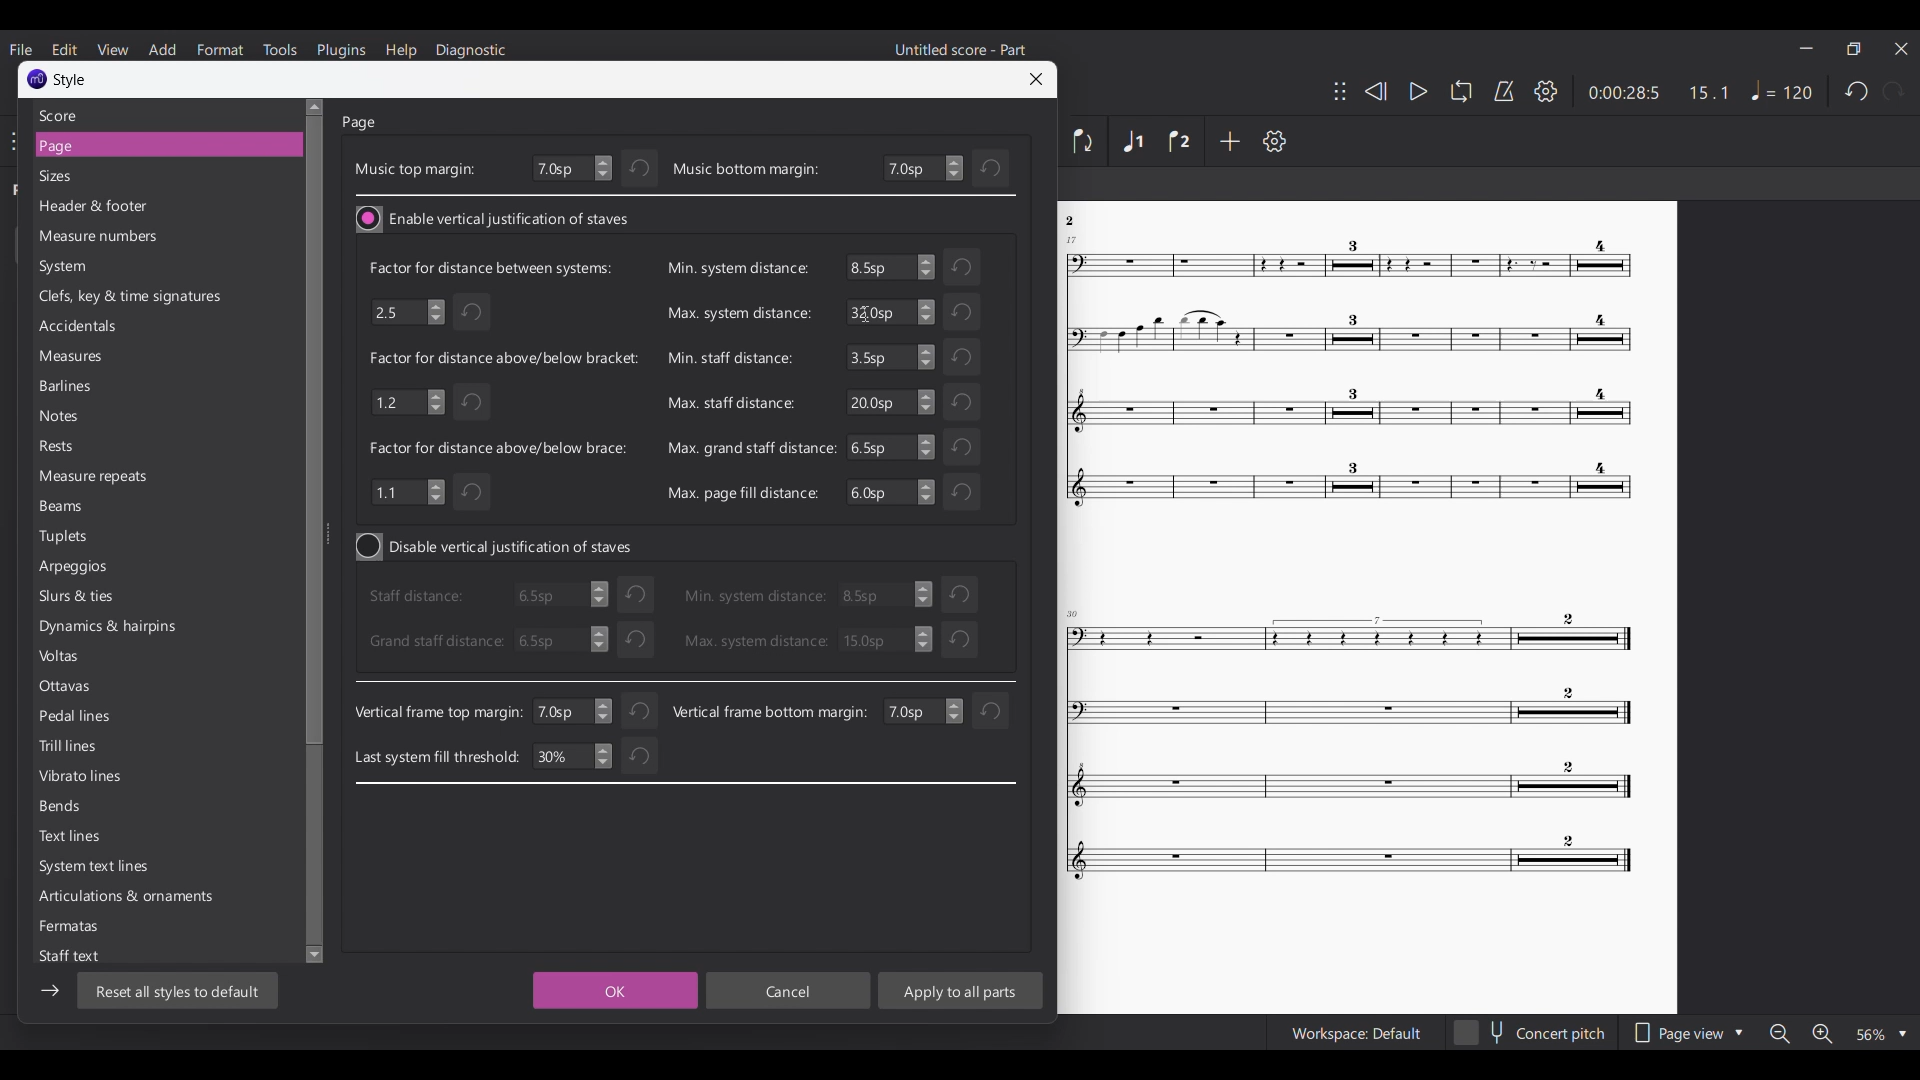 This screenshot has height=1080, width=1920. What do you see at coordinates (992, 168) in the screenshot?
I see `Undo change` at bounding box center [992, 168].